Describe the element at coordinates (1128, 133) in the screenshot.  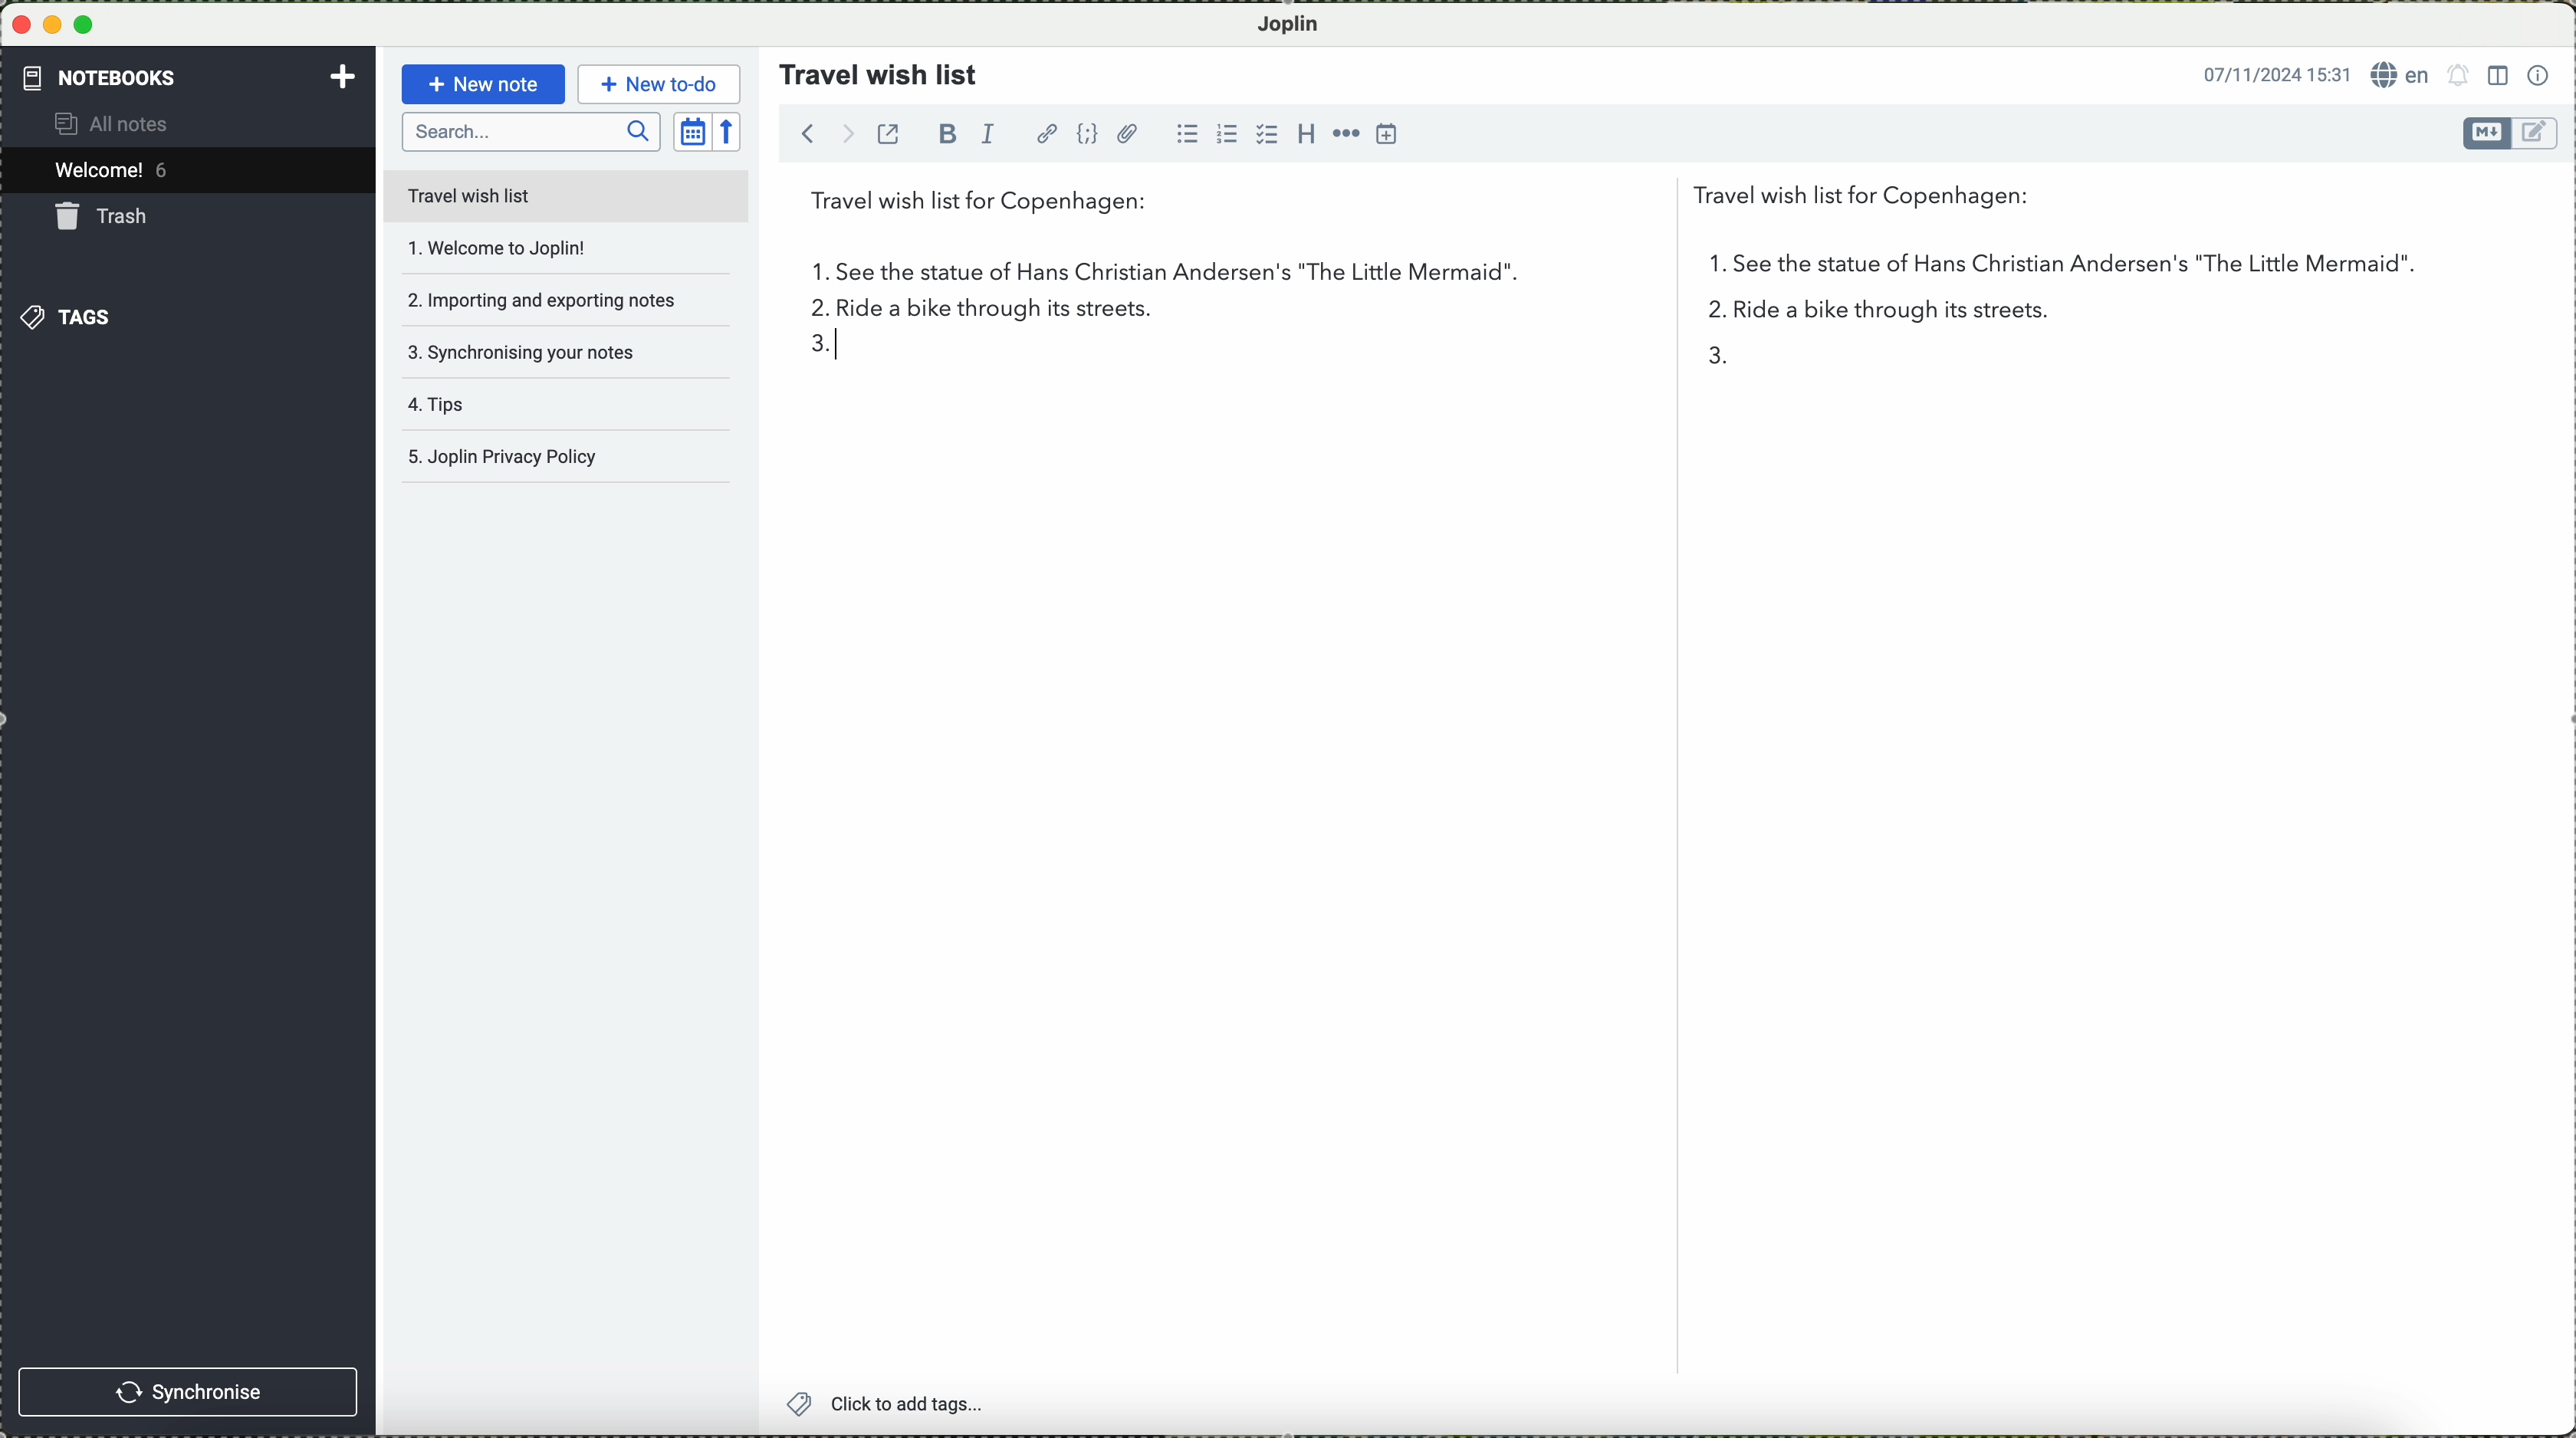
I see `attach file` at that location.